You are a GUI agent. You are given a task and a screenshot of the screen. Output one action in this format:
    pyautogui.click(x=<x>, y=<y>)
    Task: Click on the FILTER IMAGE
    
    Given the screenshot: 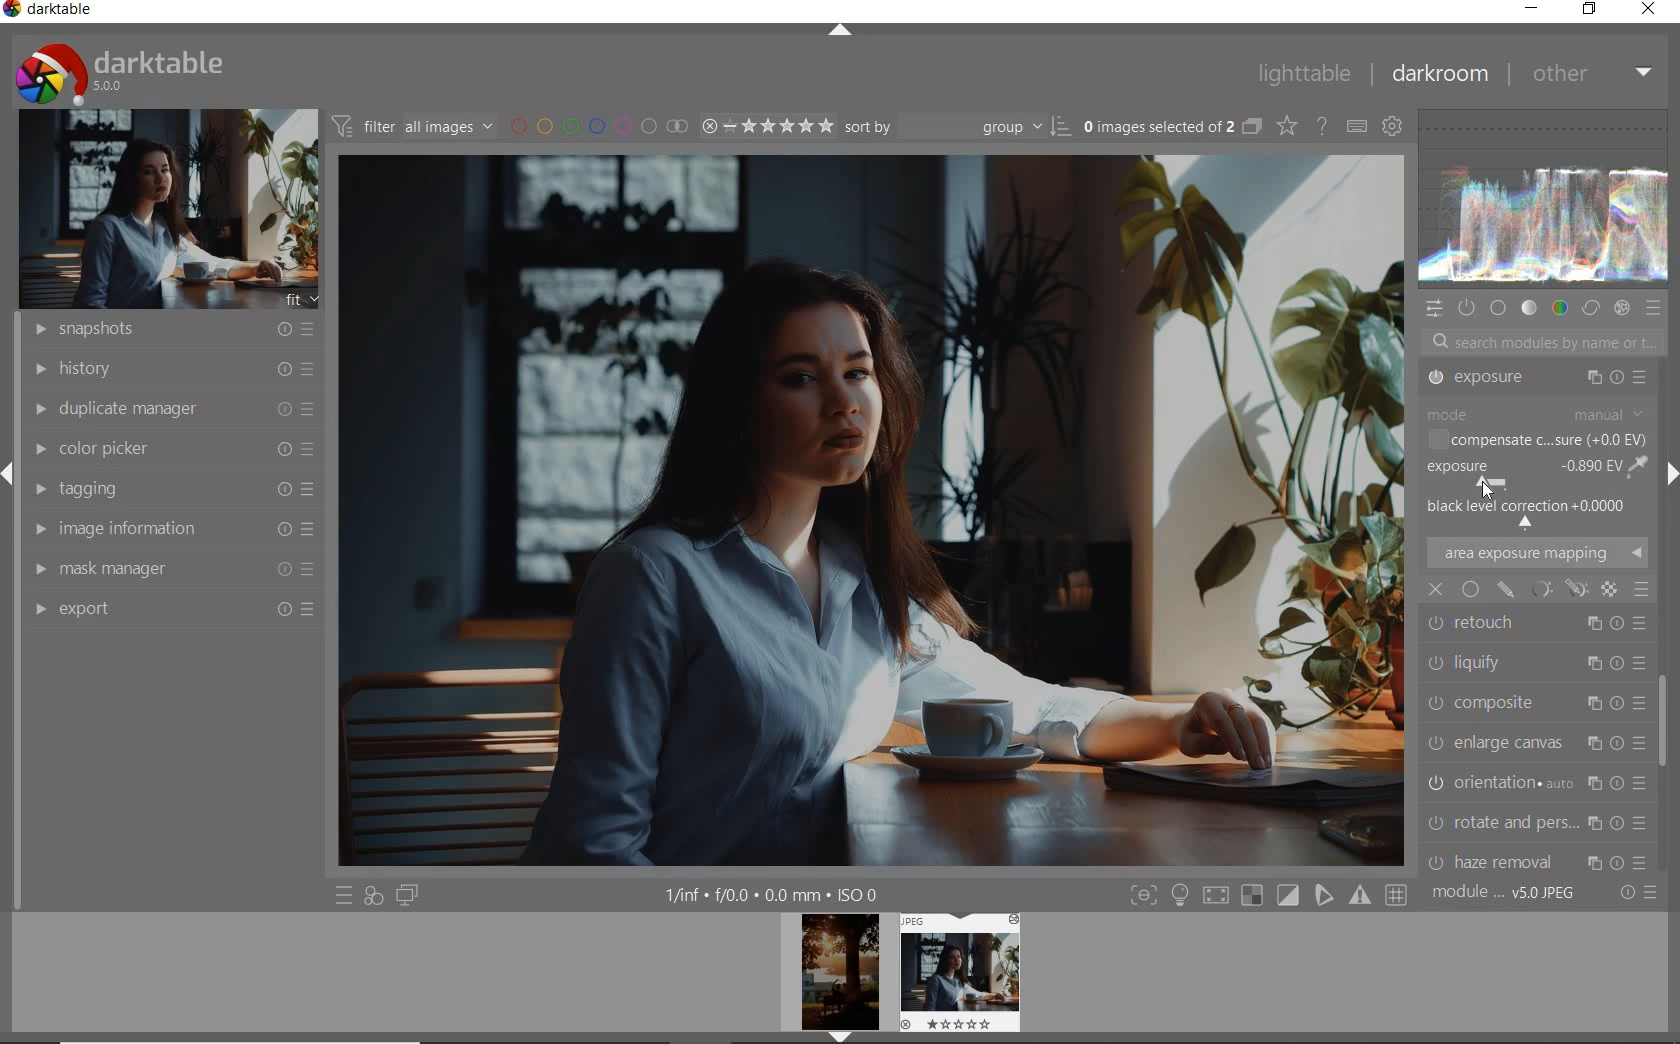 What is the action you would take?
    pyautogui.click(x=408, y=126)
    